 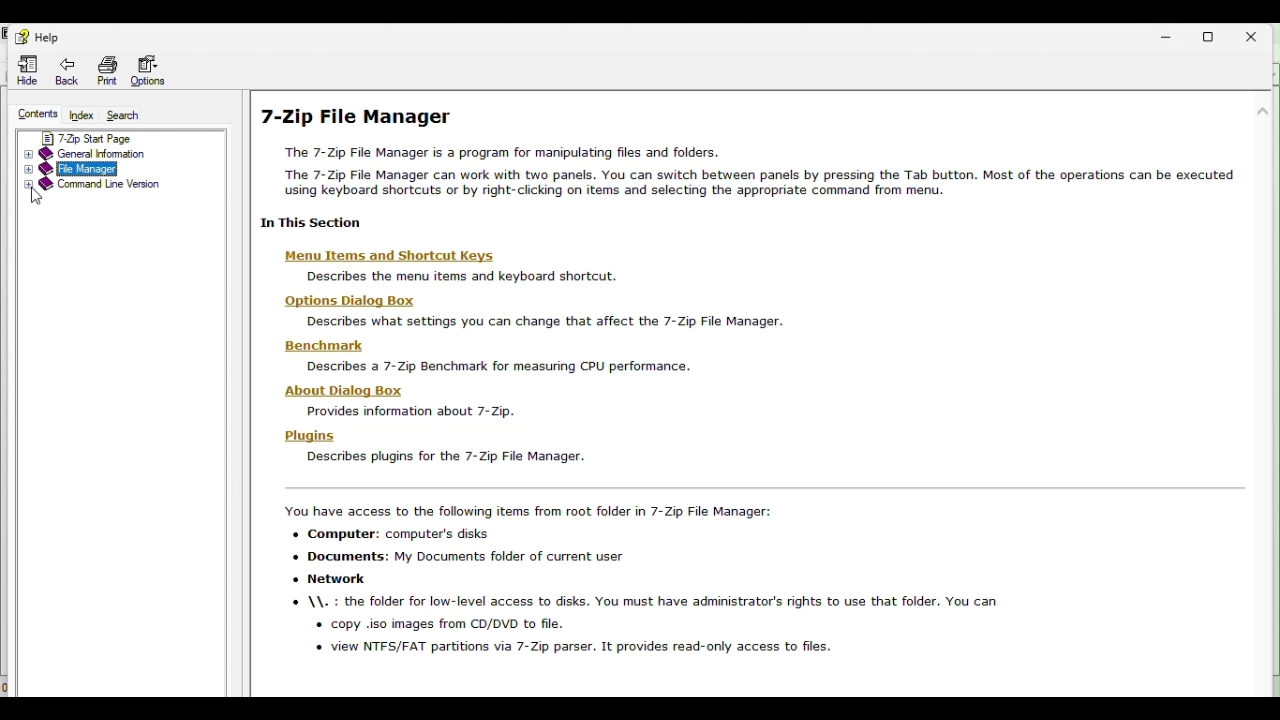 What do you see at coordinates (1219, 31) in the screenshot?
I see `Restore` at bounding box center [1219, 31].